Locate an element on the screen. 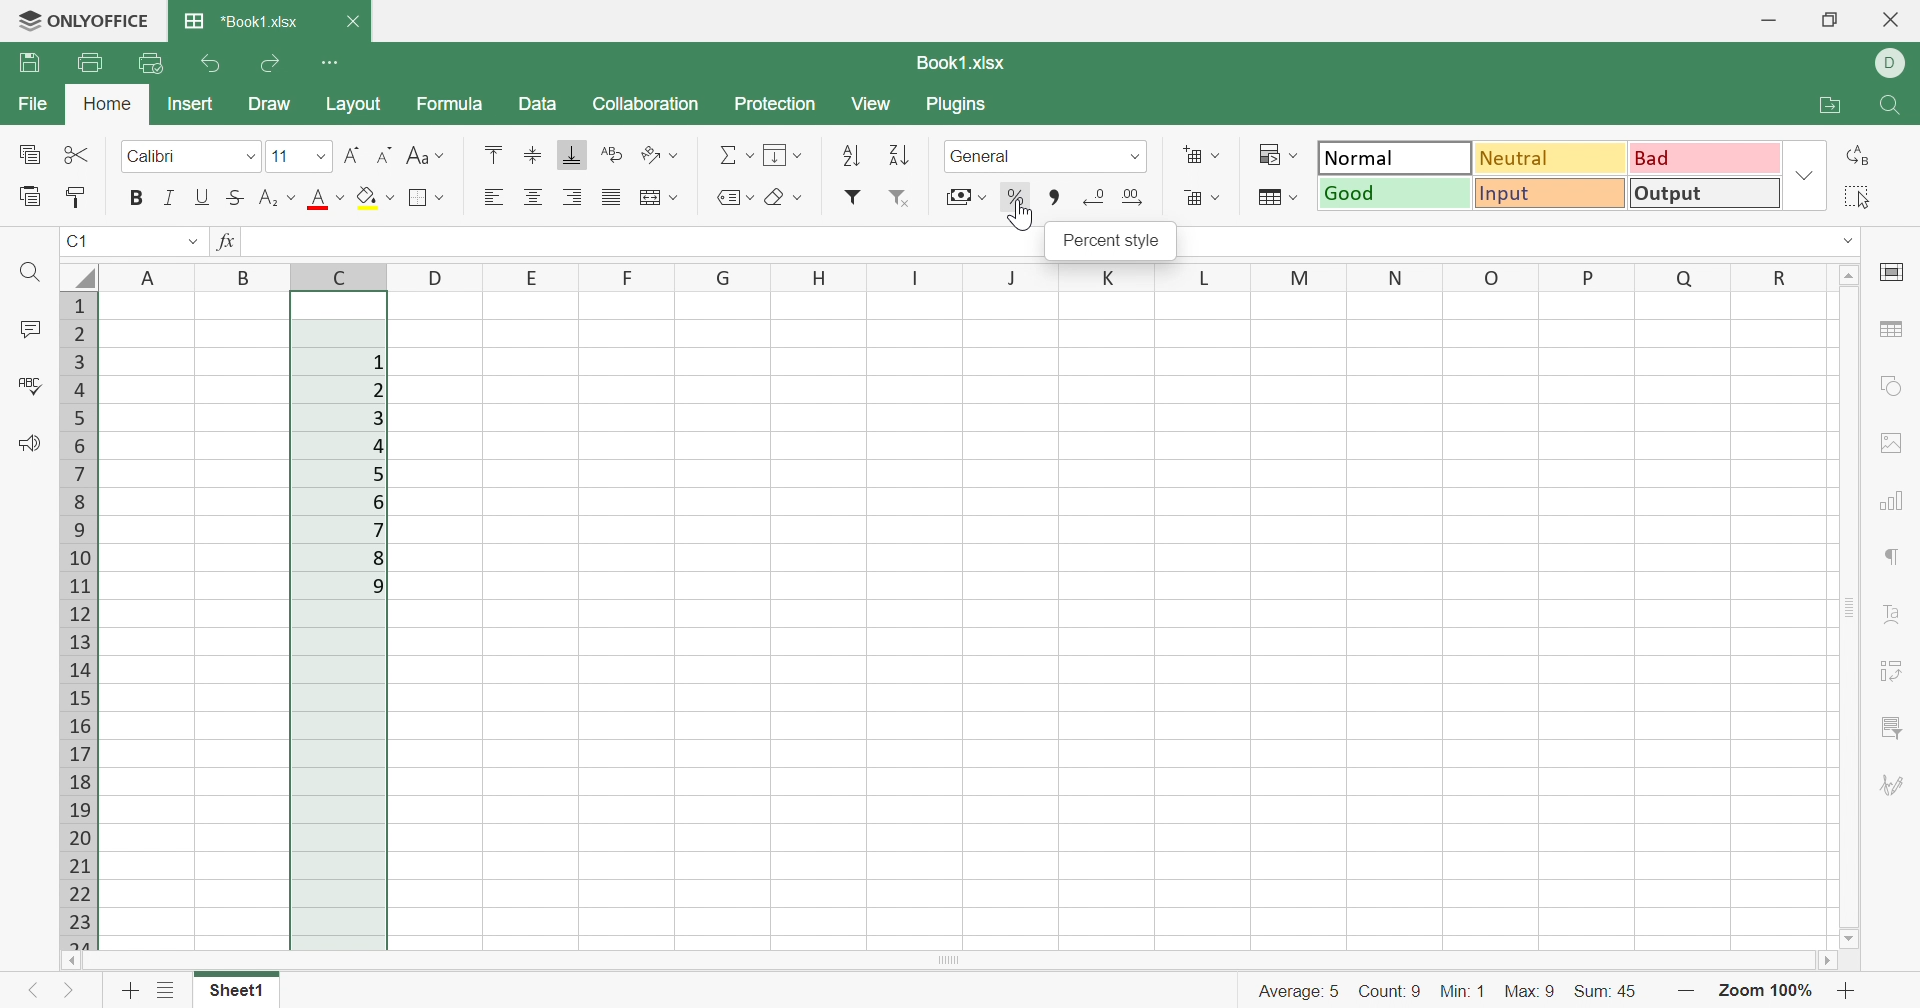  Cursor is located at coordinates (1022, 215).